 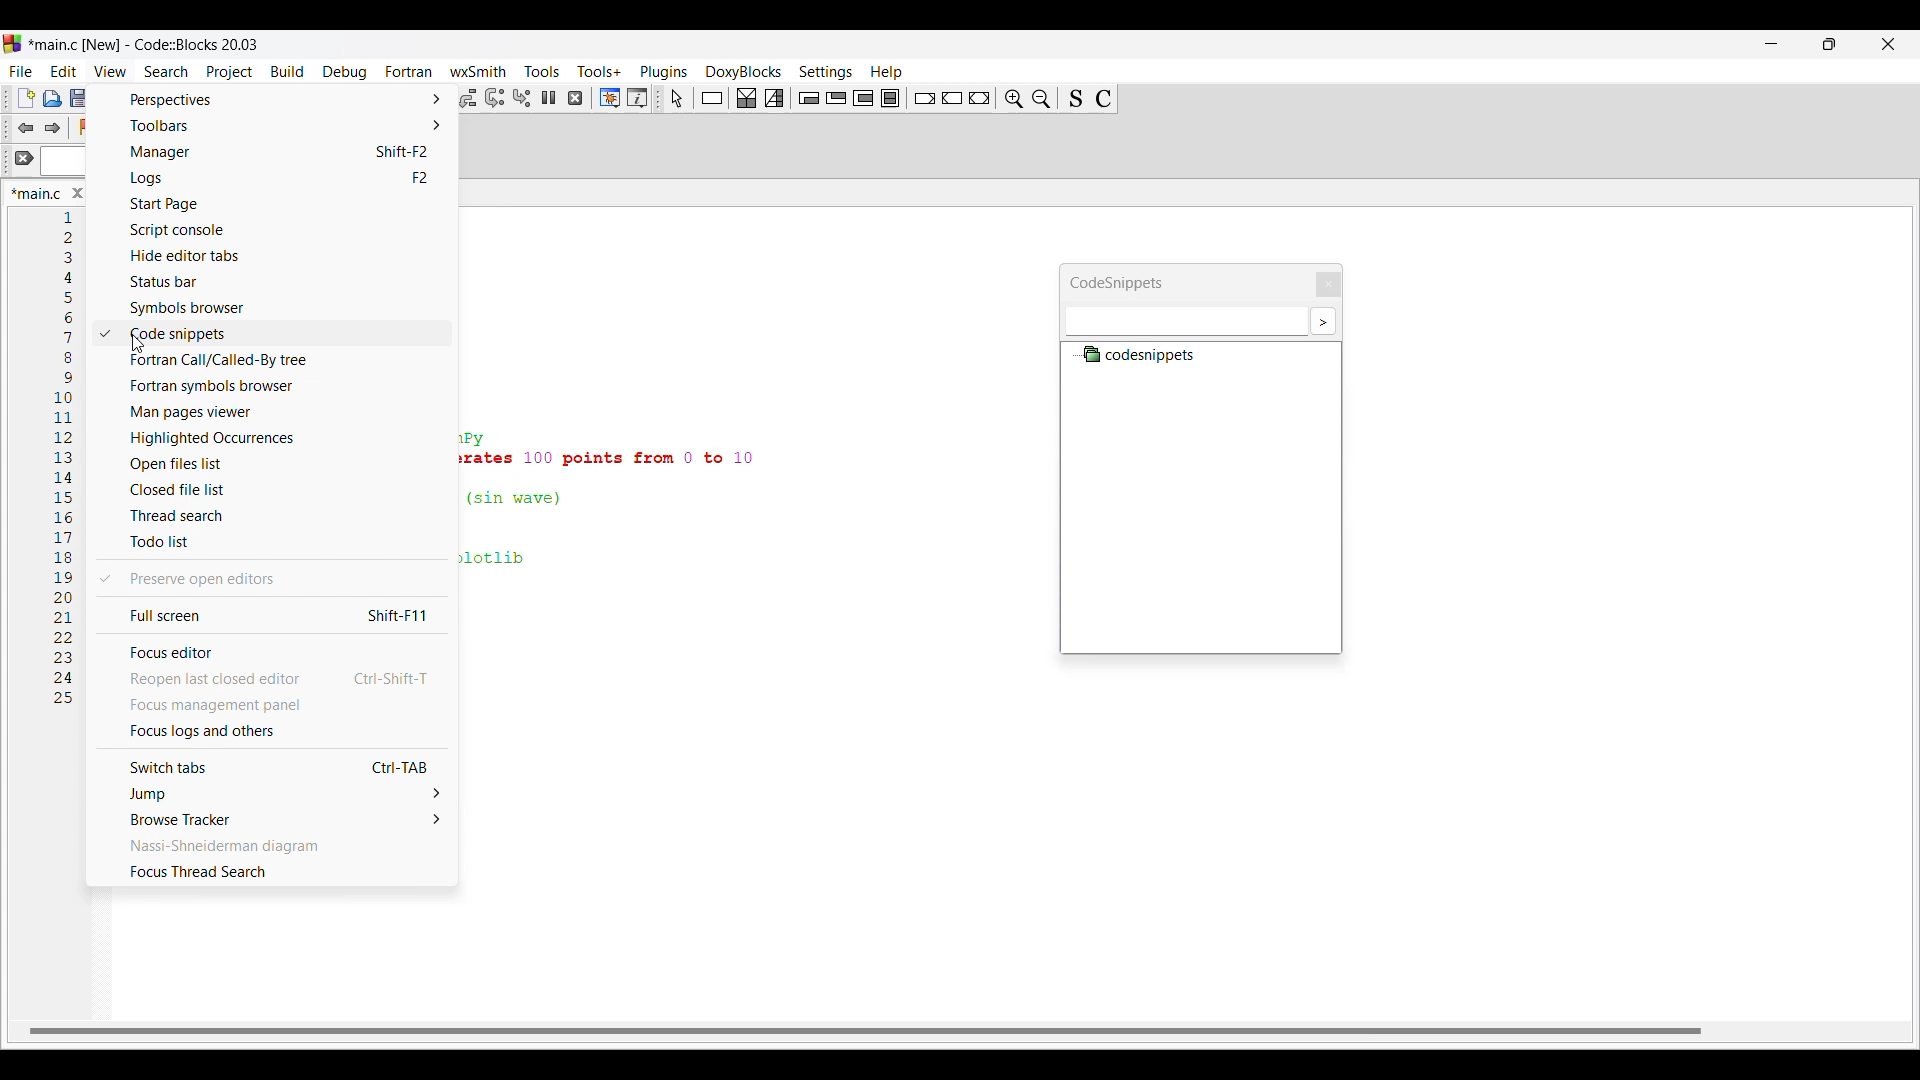 What do you see at coordinates (167, 72) in the screenshot?
I see `Search menu` at bounding box center [167, 72].